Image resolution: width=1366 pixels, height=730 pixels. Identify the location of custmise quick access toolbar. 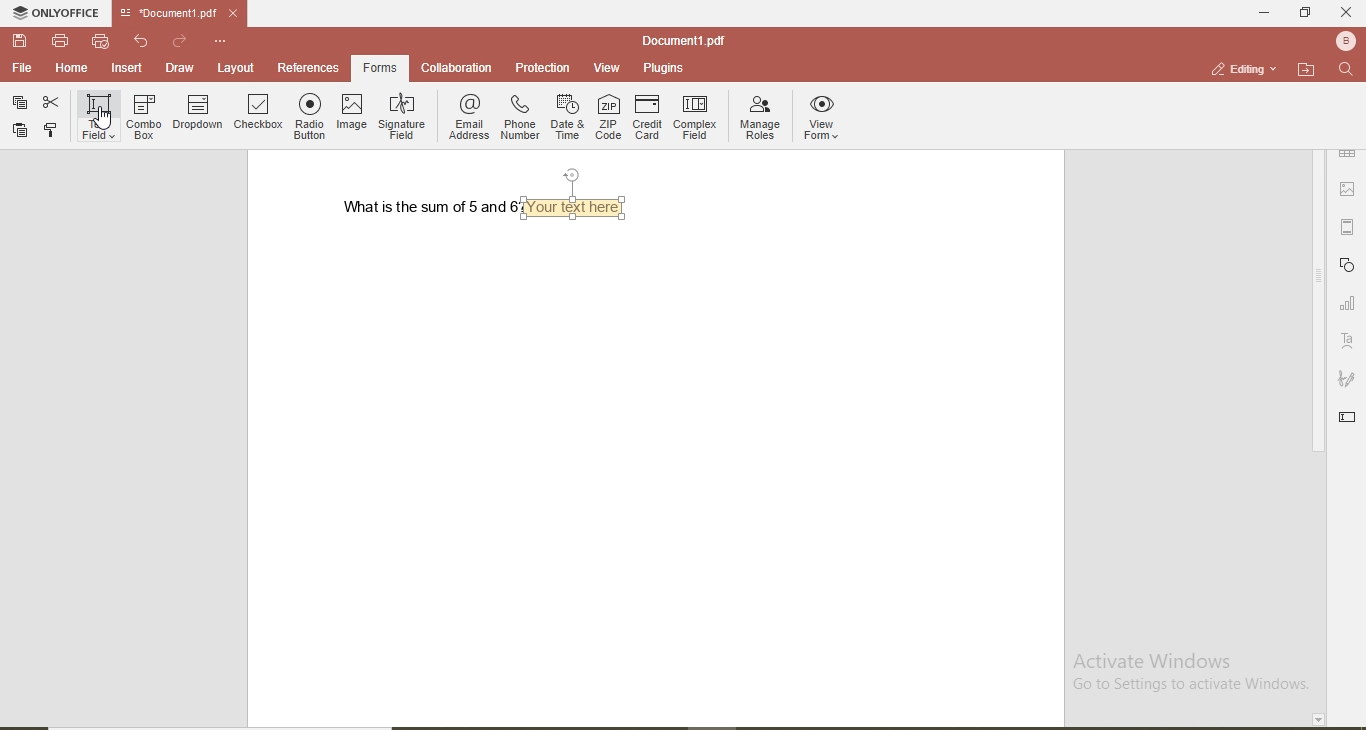
(220, 40).